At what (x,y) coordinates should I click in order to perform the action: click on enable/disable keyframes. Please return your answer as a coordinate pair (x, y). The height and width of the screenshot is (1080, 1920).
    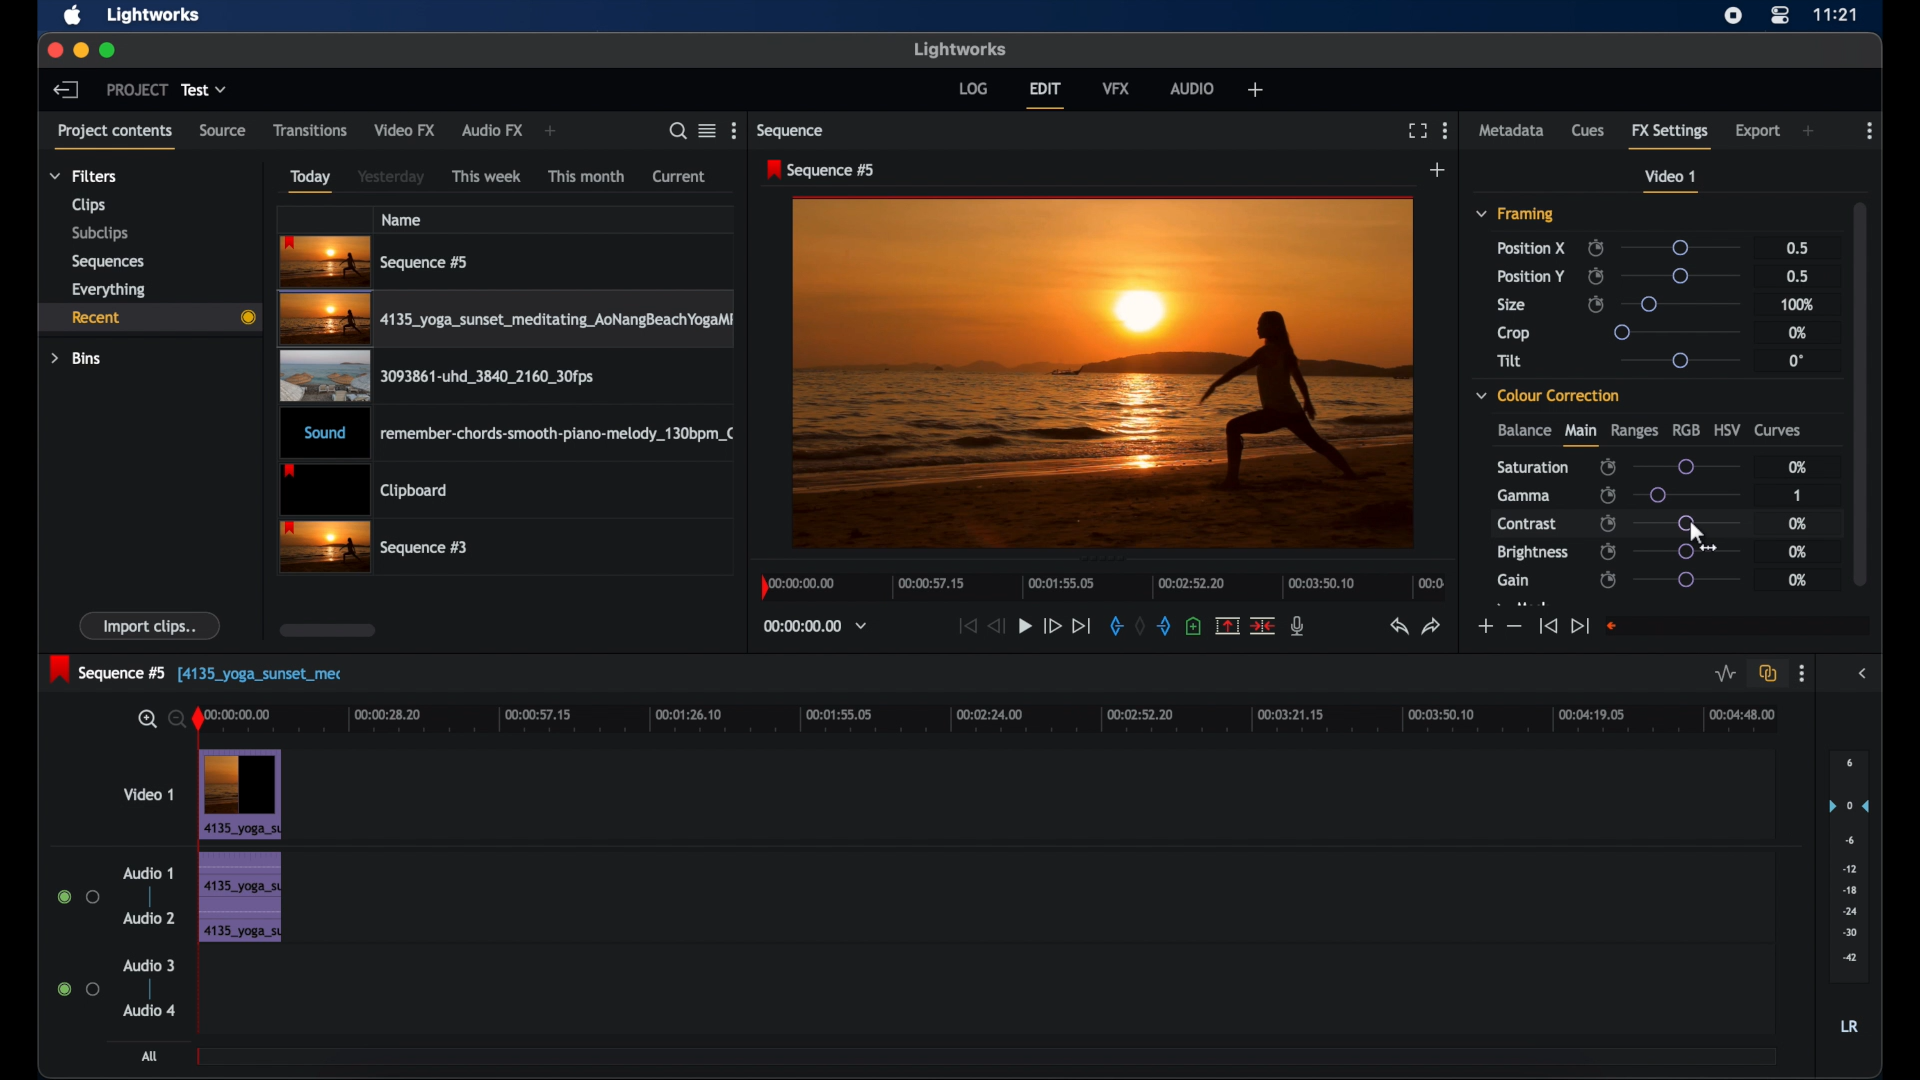
    Looking at the image, I should click on (1595, 248).